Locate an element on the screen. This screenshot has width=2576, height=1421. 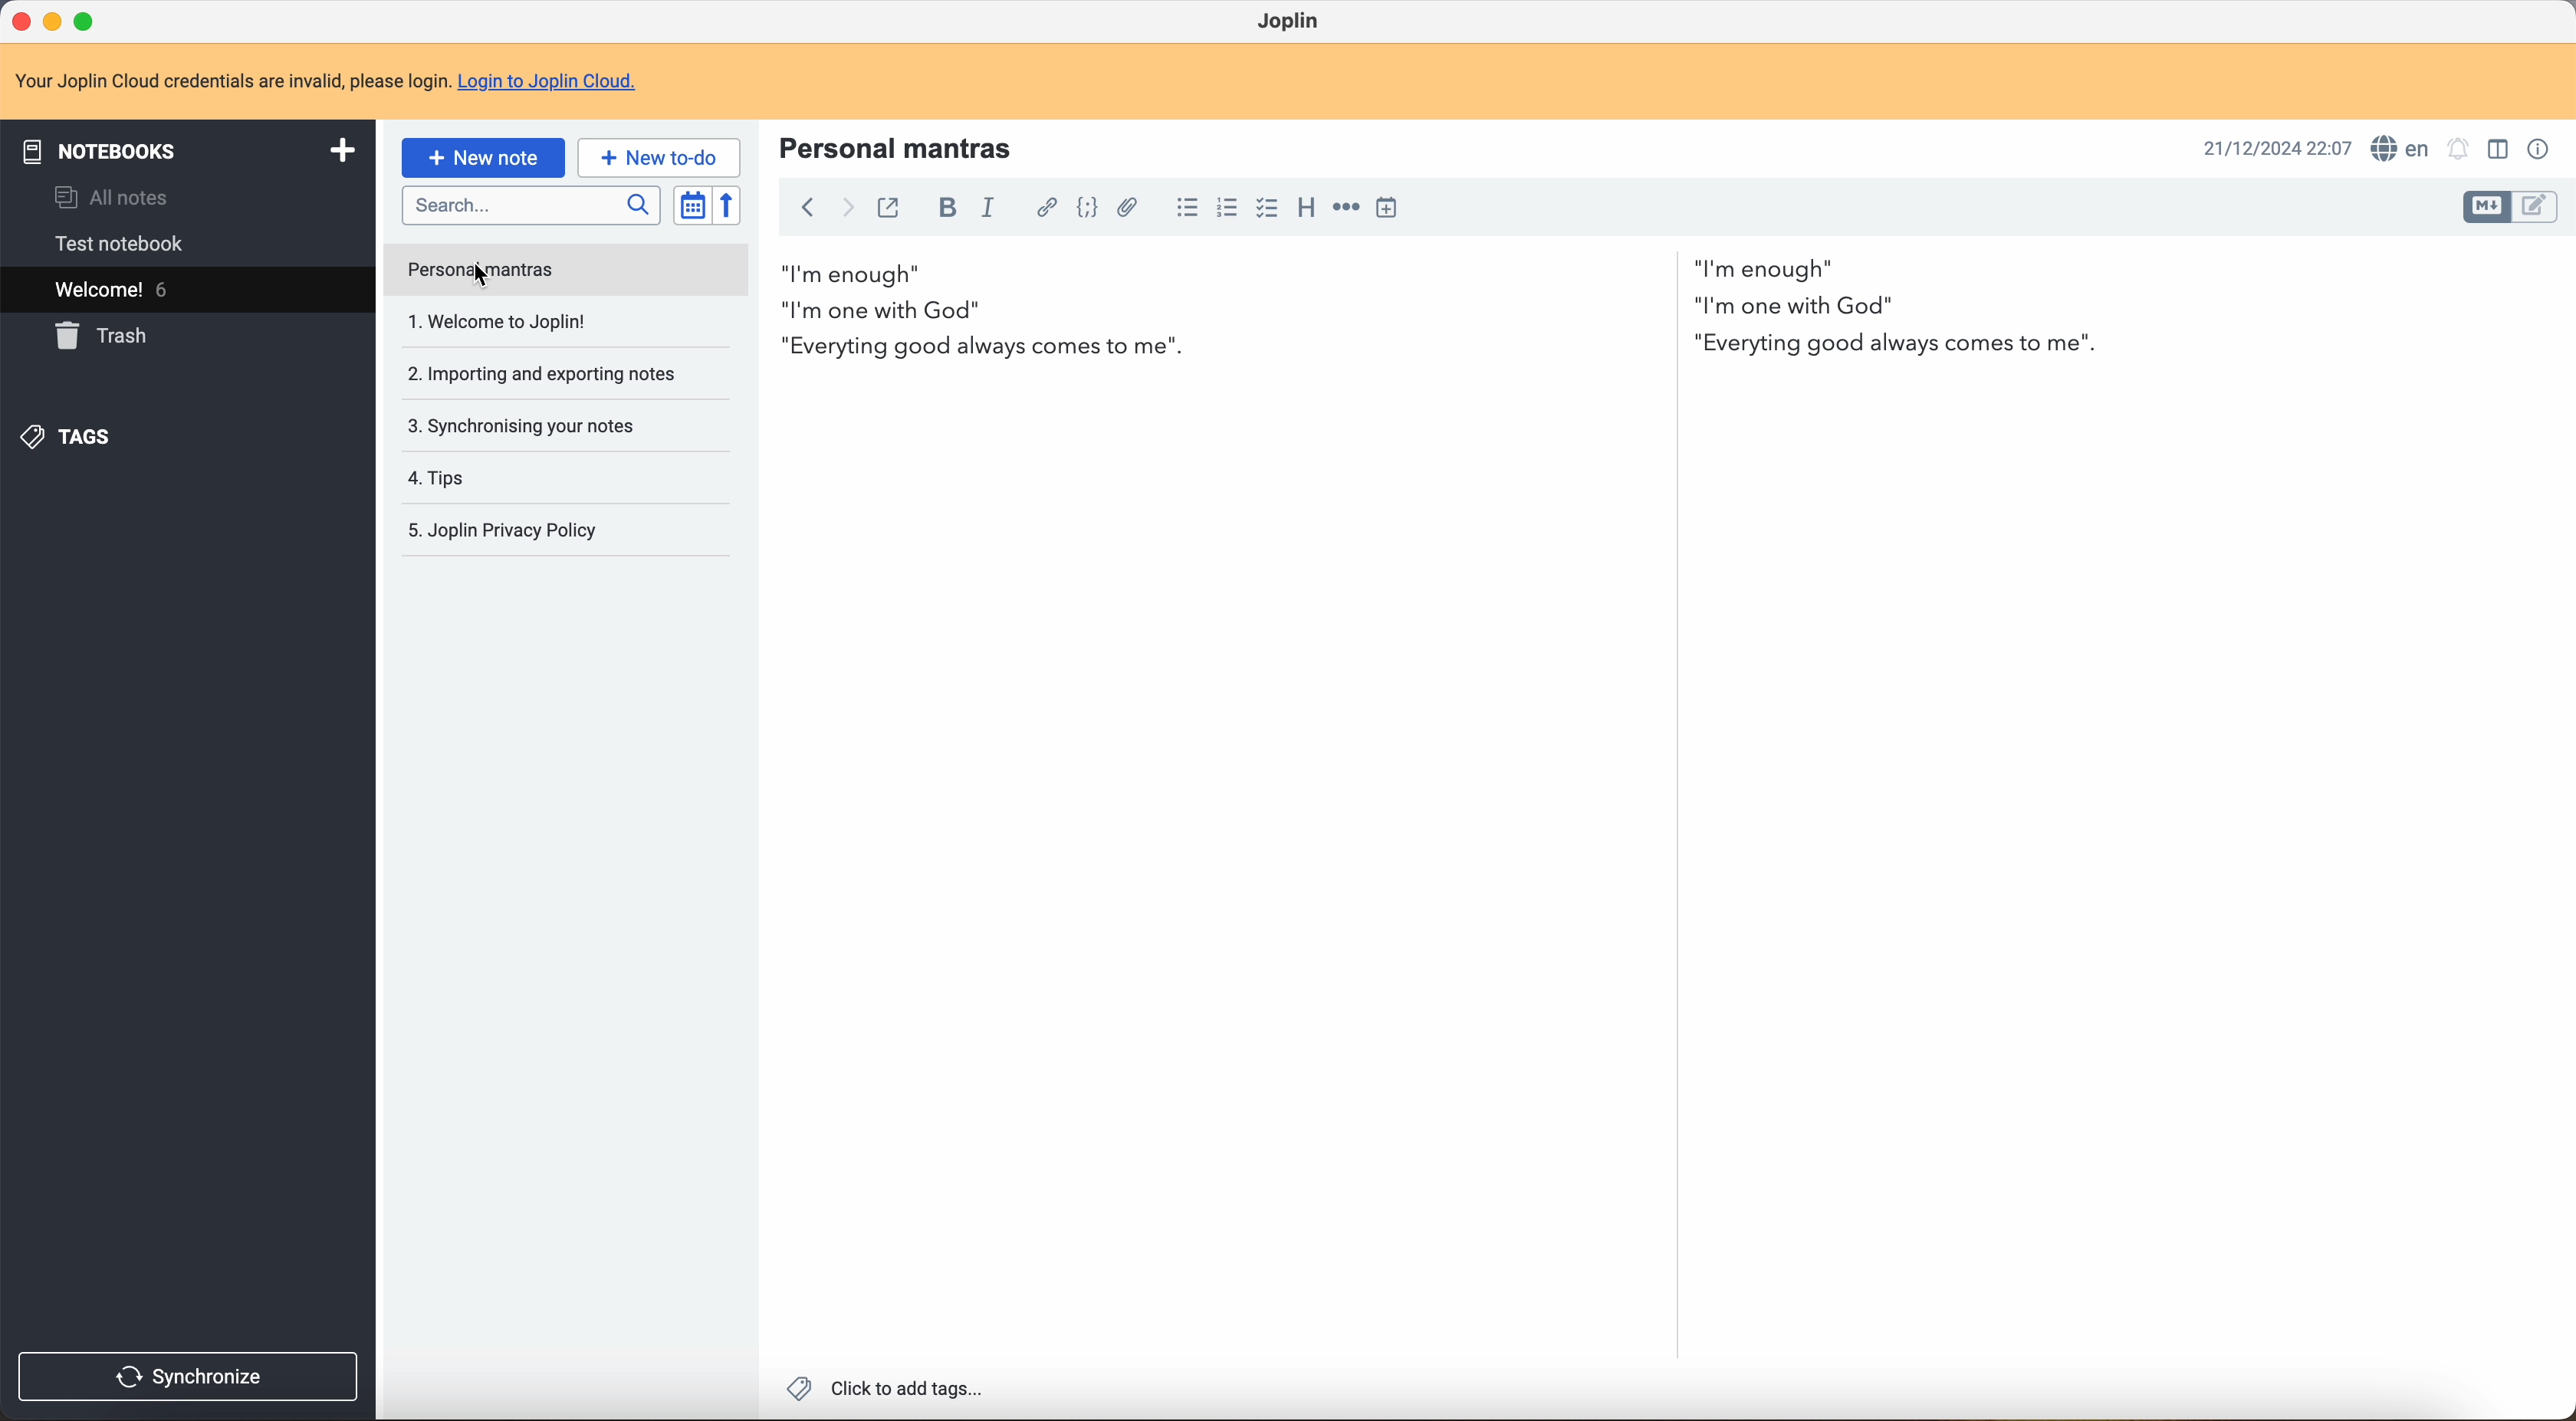
Joplin privacy policy is located at coordinates (507, 530).